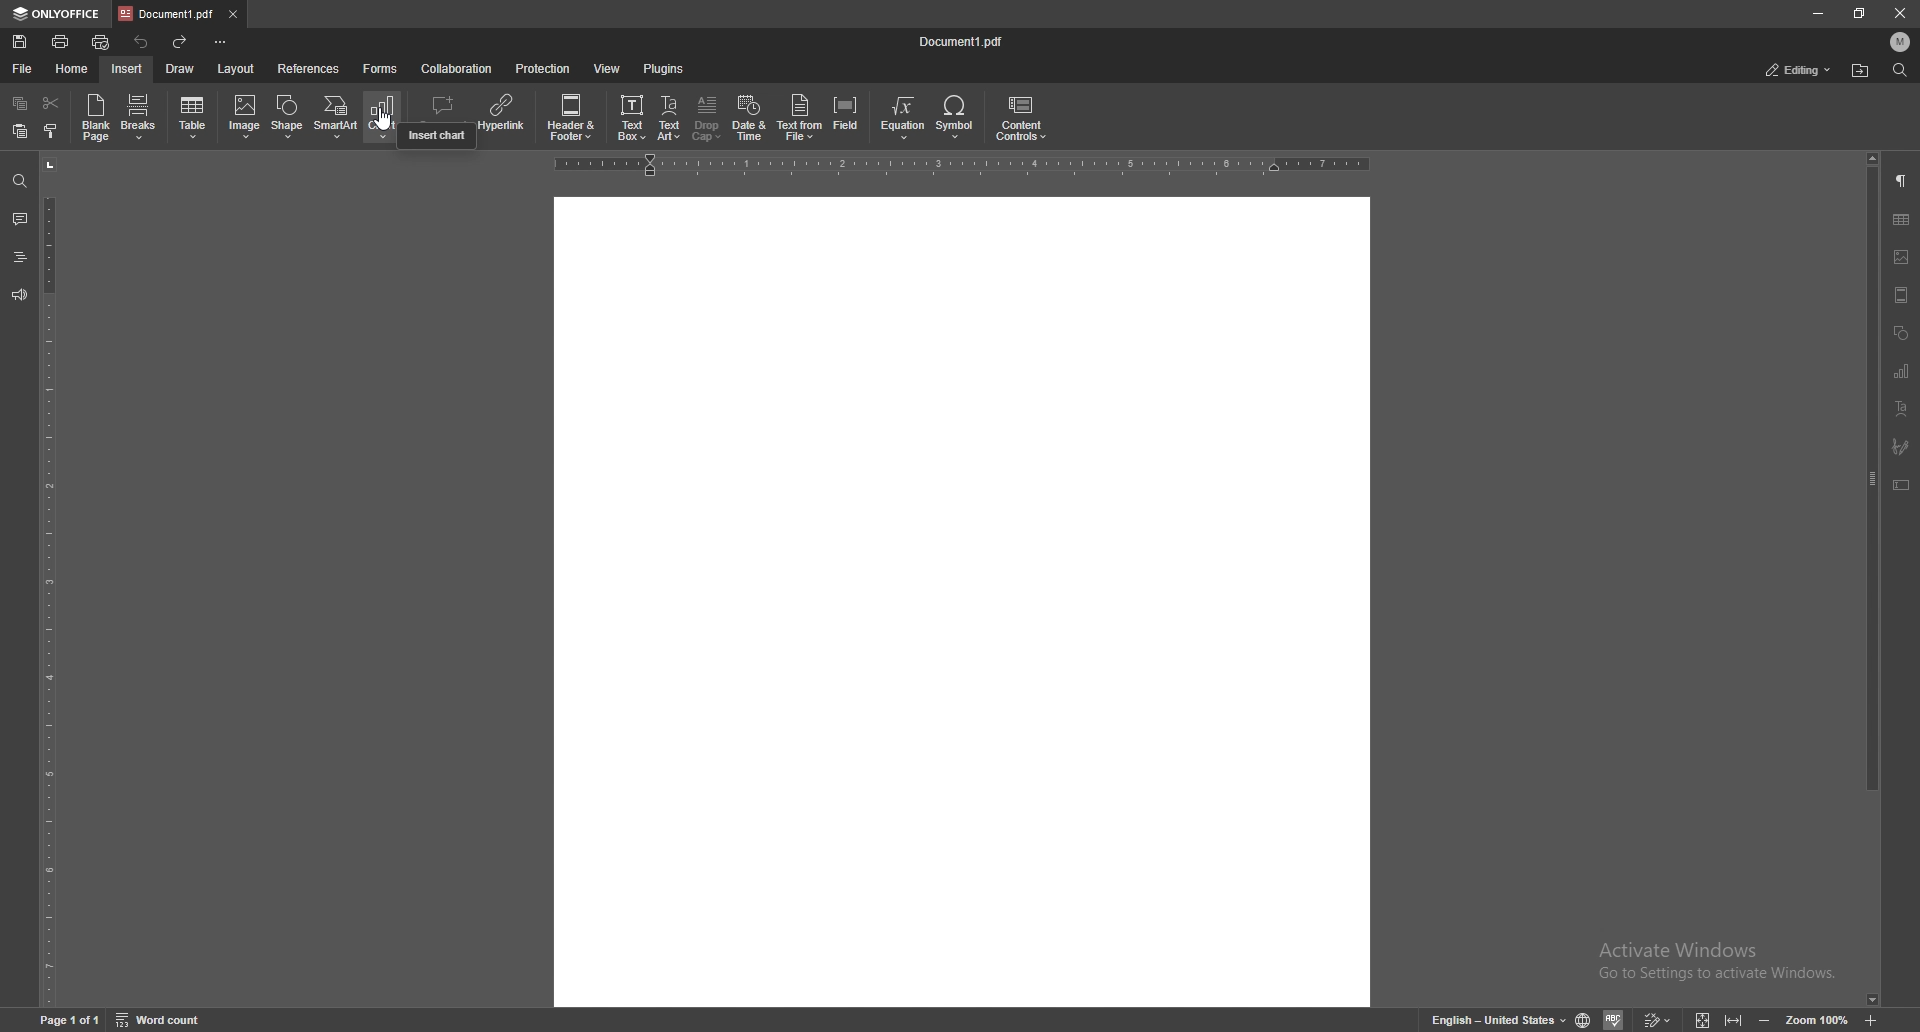 Image resolution: width=1920 pixels, height=1032 pixels. I want to click on collaboration, so click(459, 69).